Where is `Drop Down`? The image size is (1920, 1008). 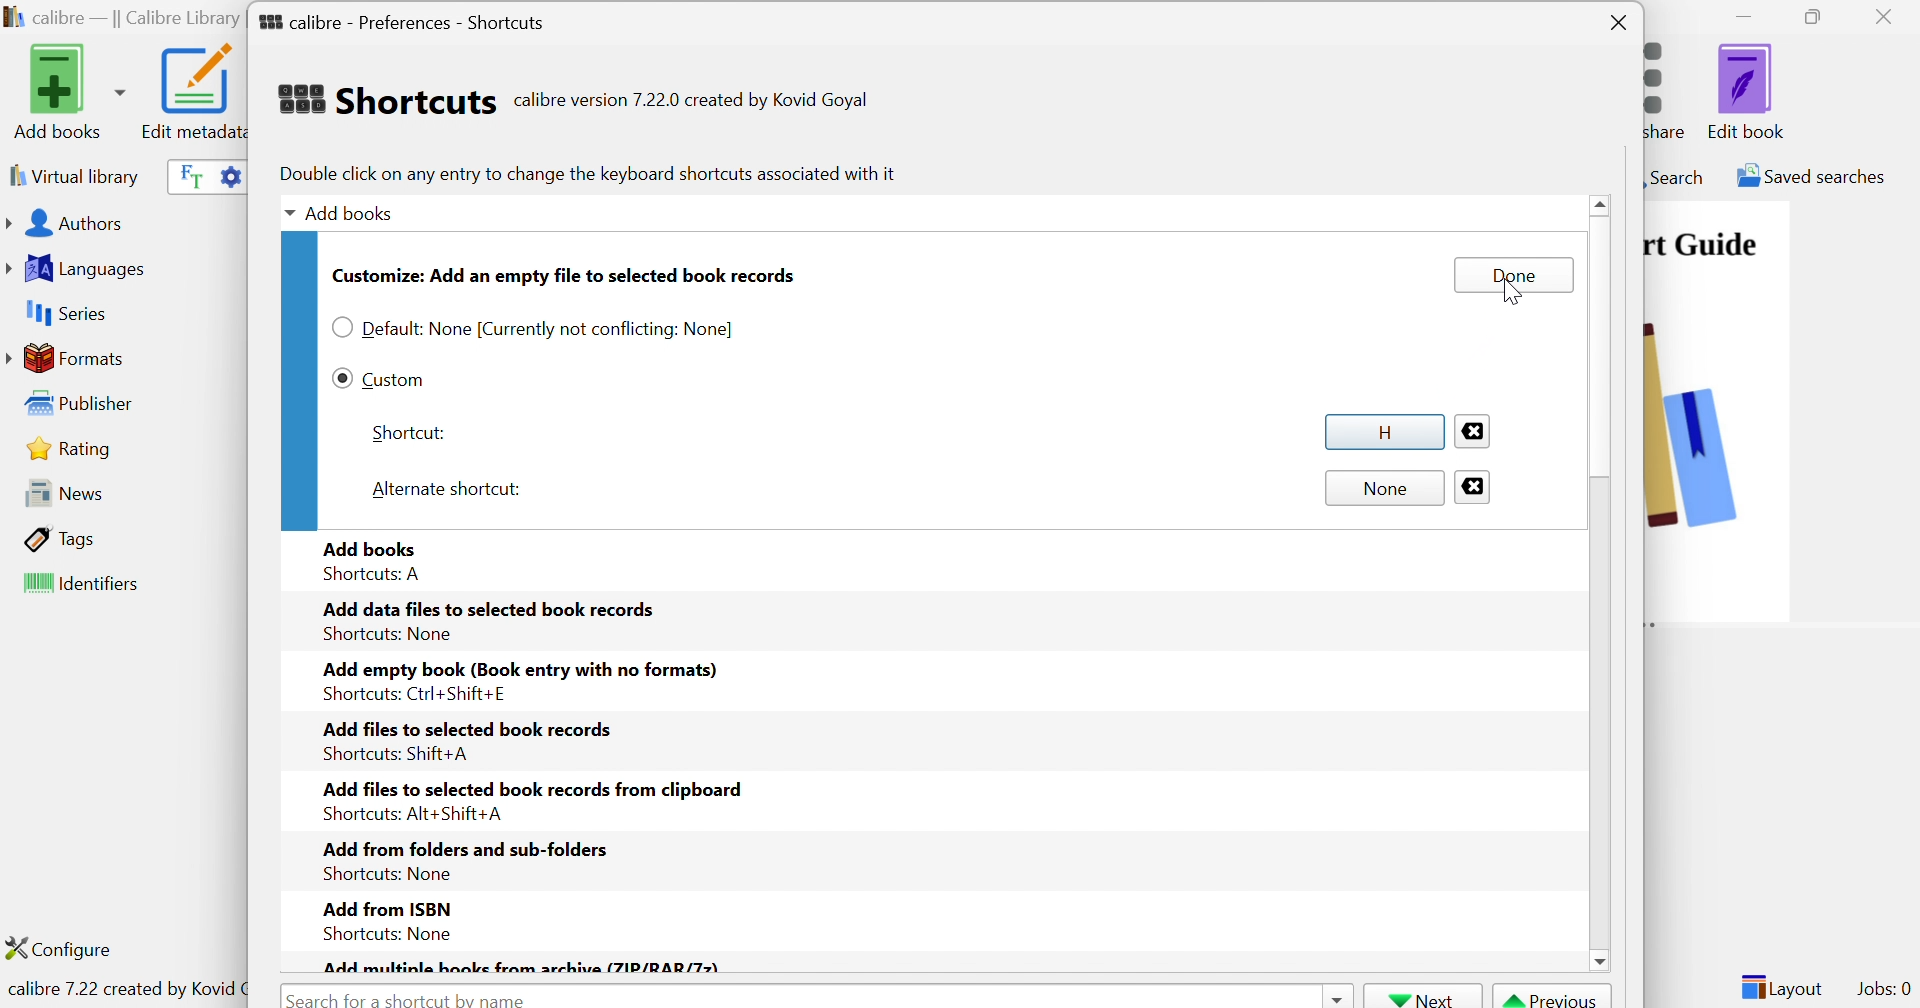 Drop Down is located at coordinates (1335, 996).